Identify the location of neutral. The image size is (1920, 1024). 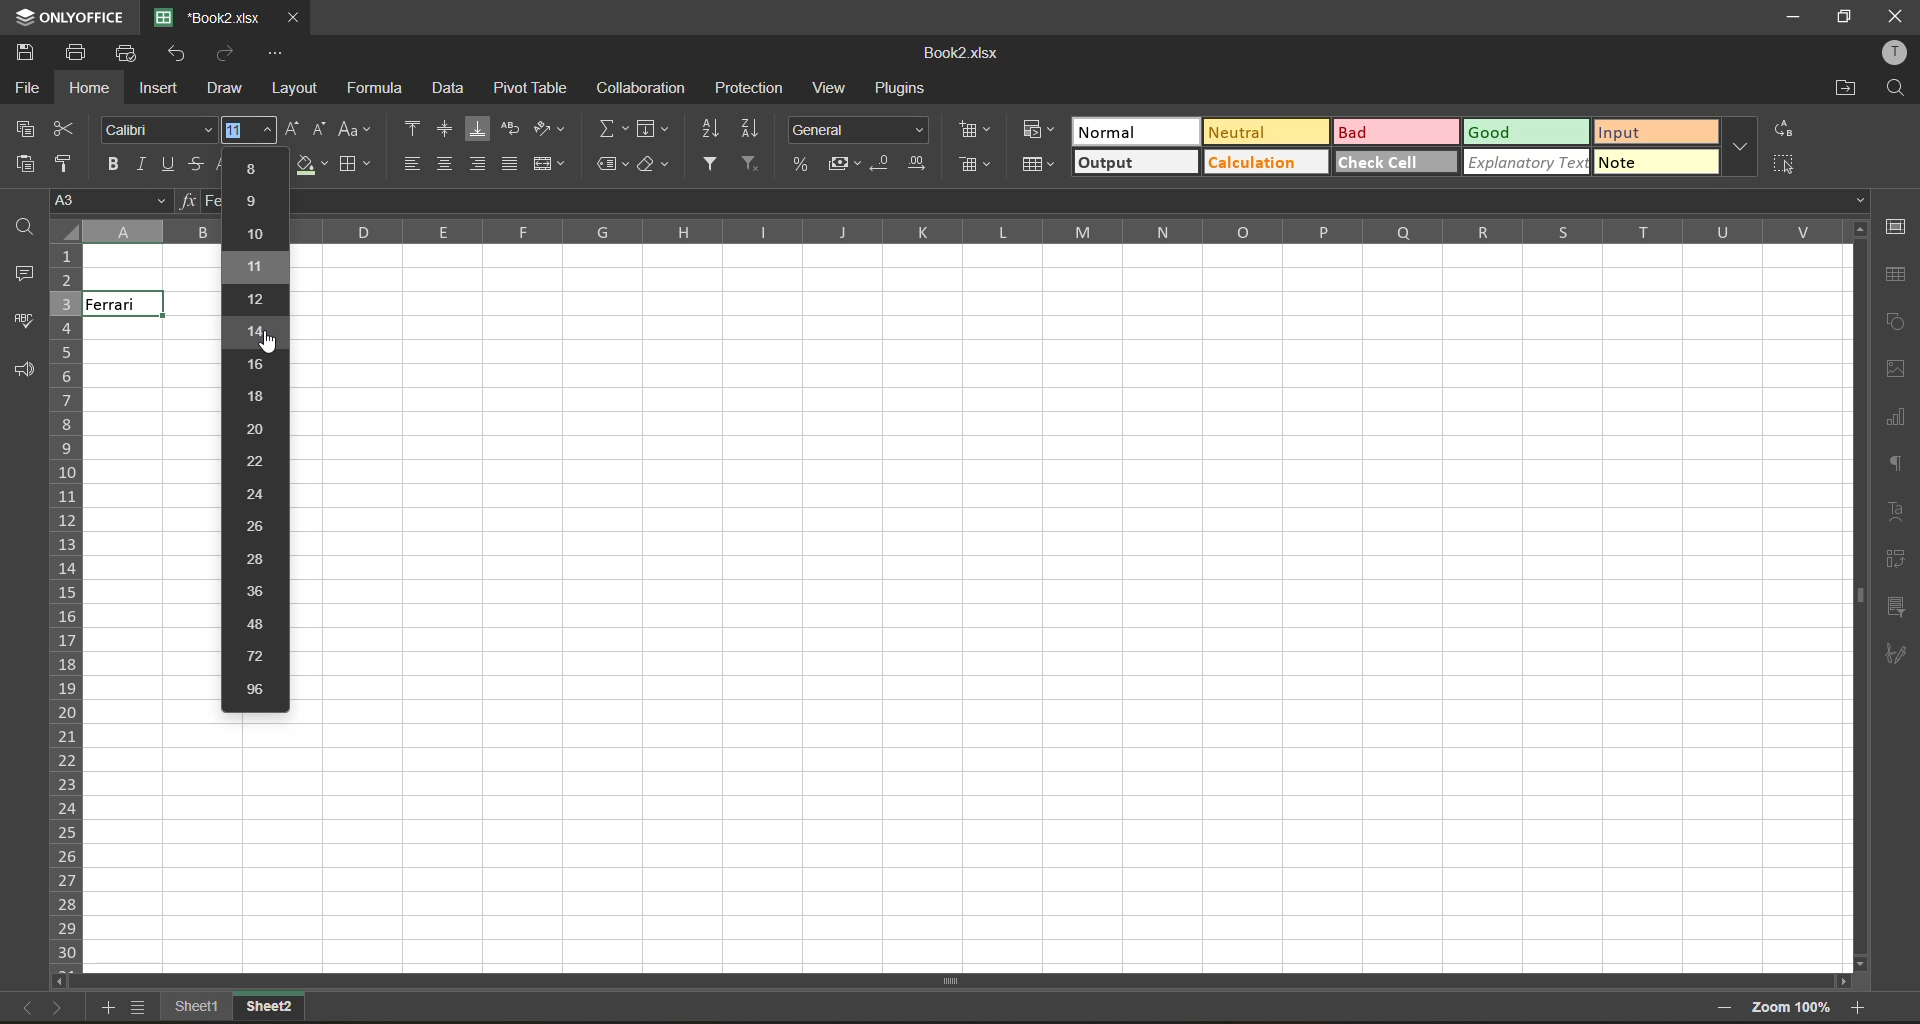
(1266, 132).